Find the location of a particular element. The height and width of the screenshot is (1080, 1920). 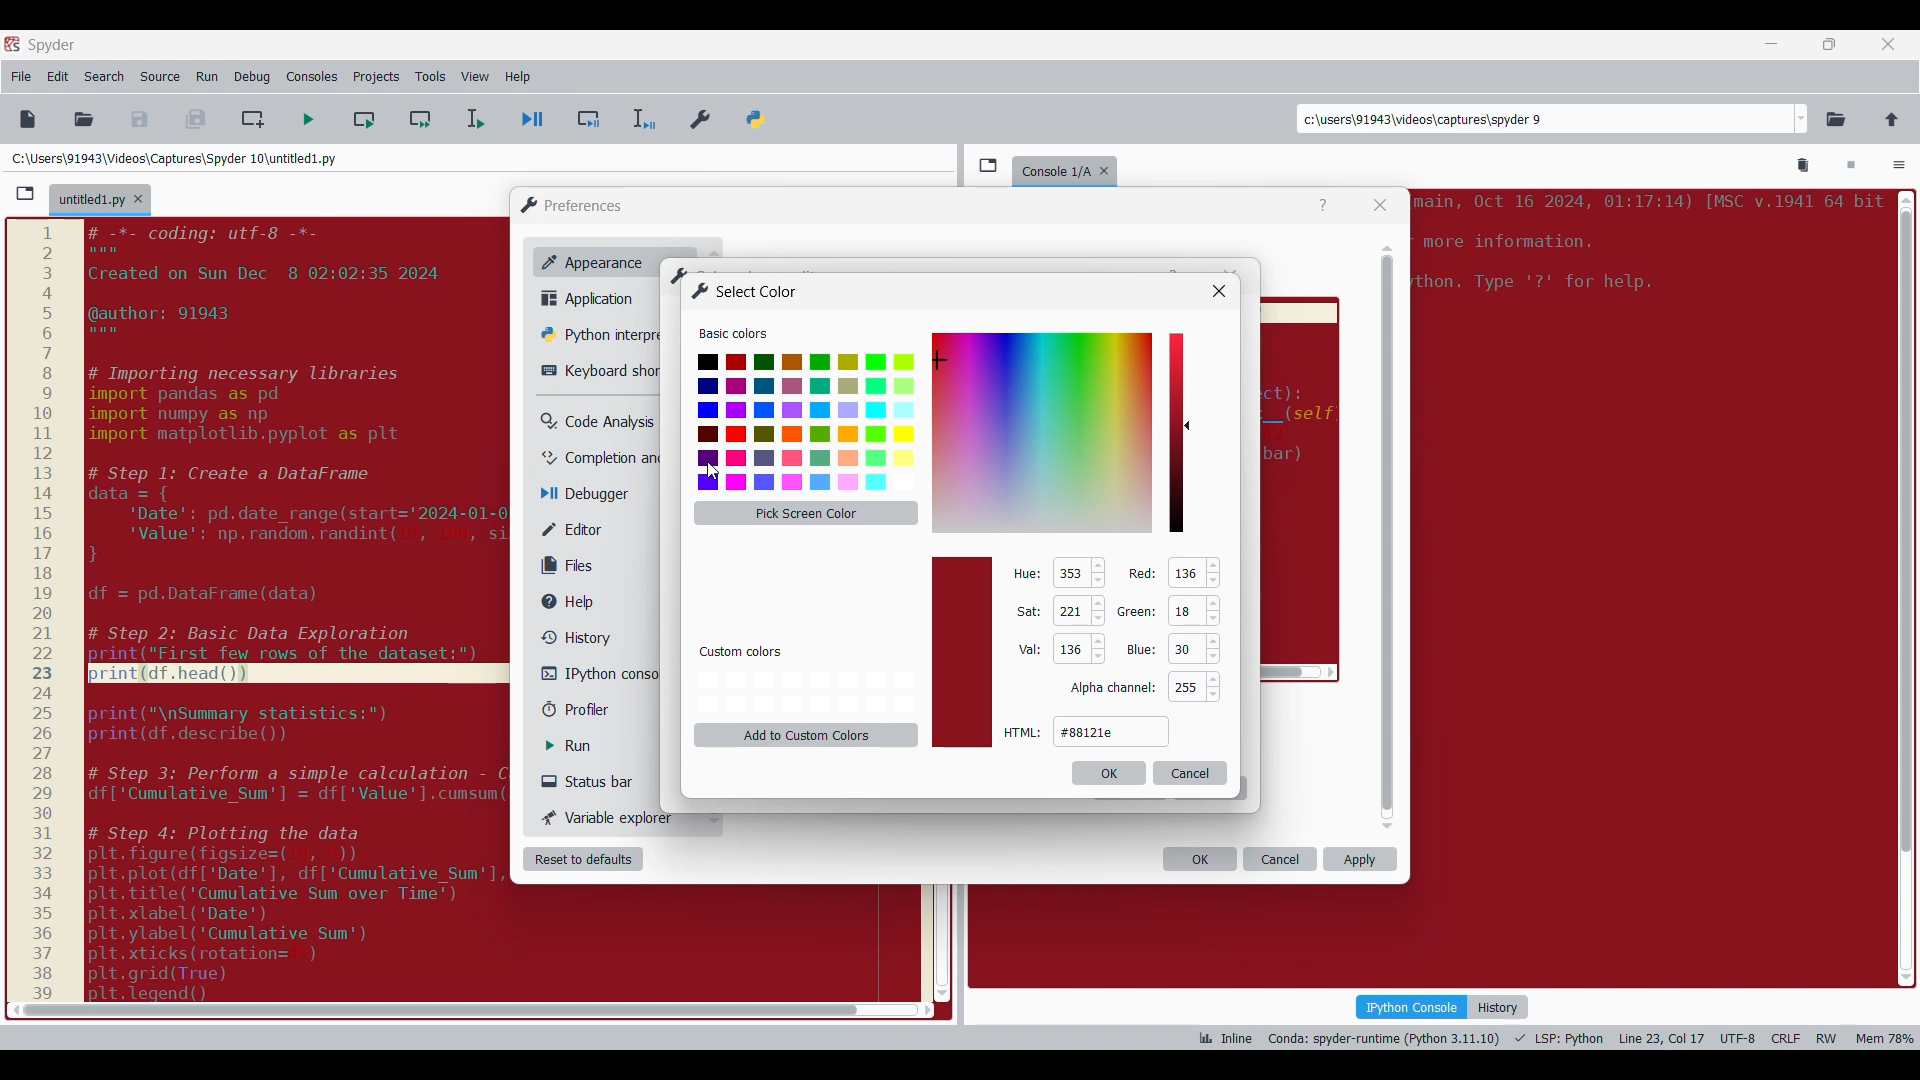

Profiler is located at coordinates (594, 710).